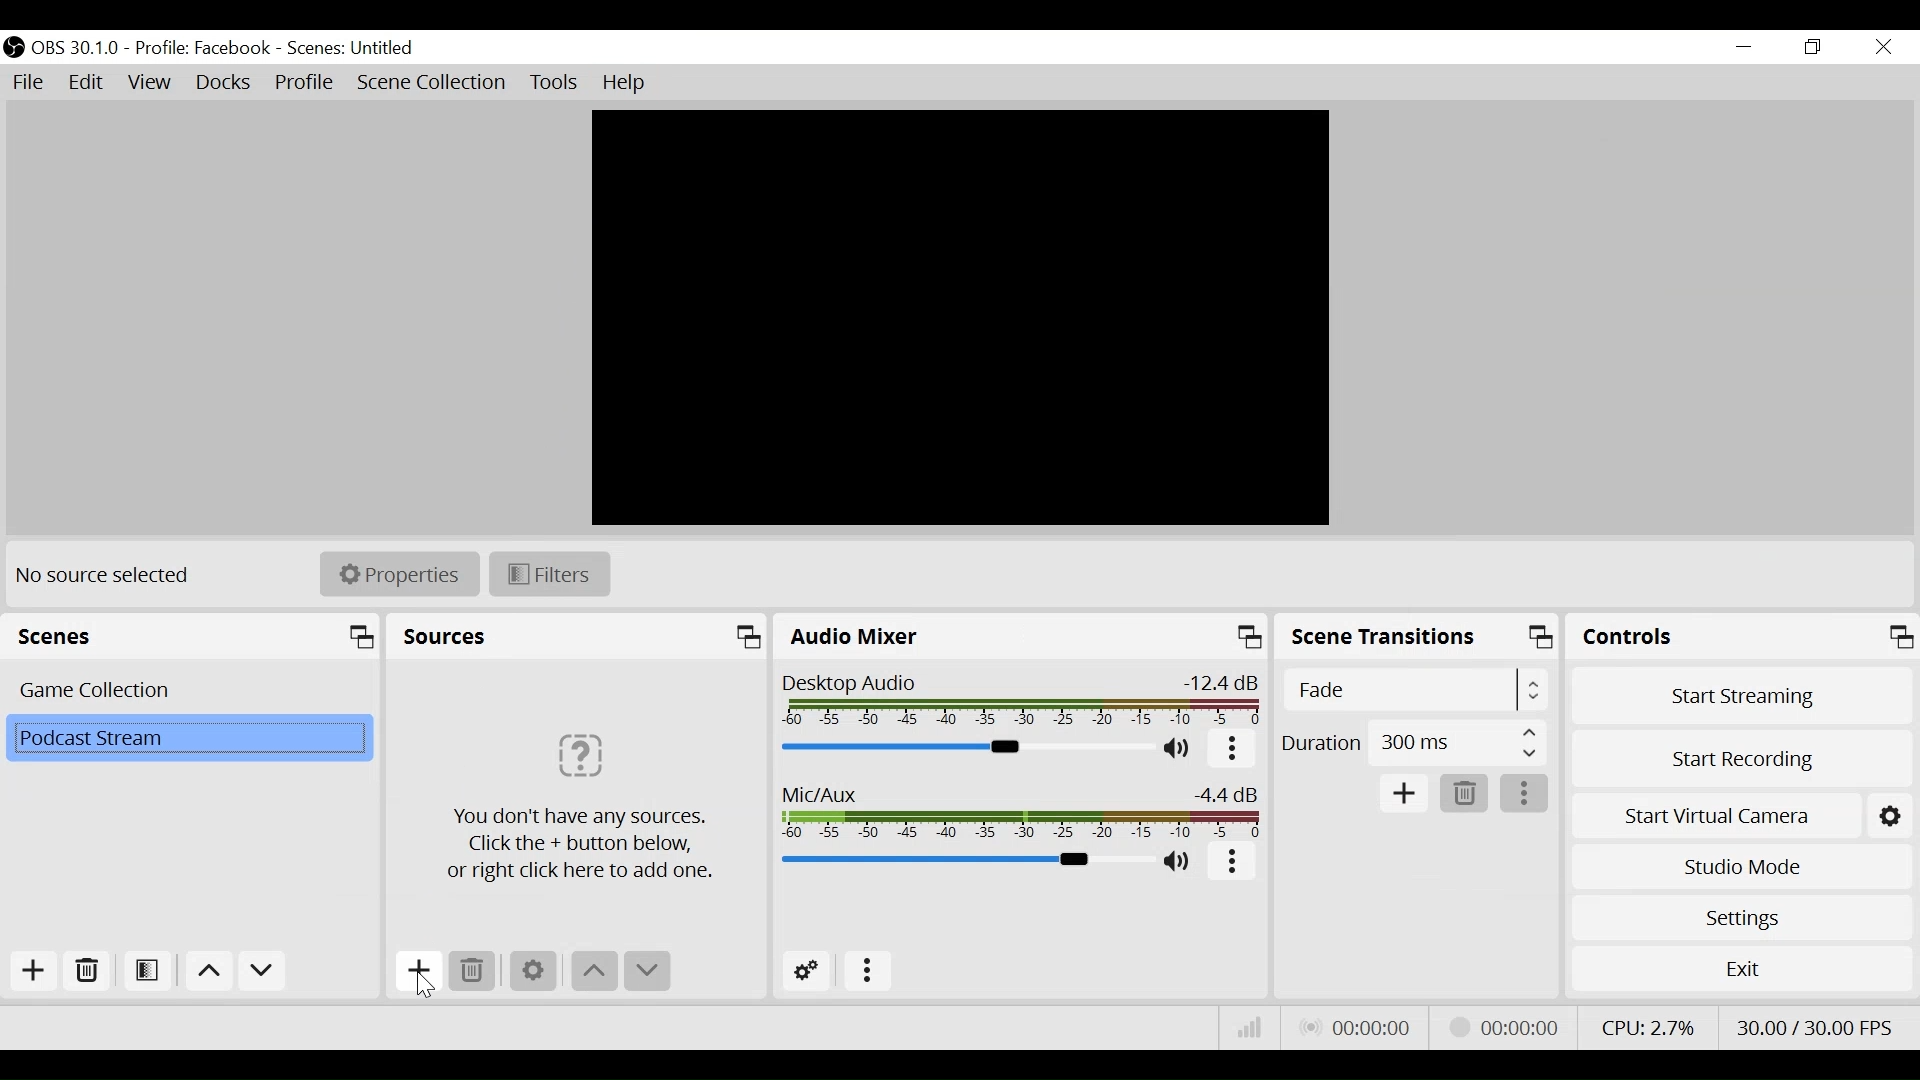  Describe the element at coordinates (1417, 636) in the screenshot. I see `Scene Transitions Panel` at that location.